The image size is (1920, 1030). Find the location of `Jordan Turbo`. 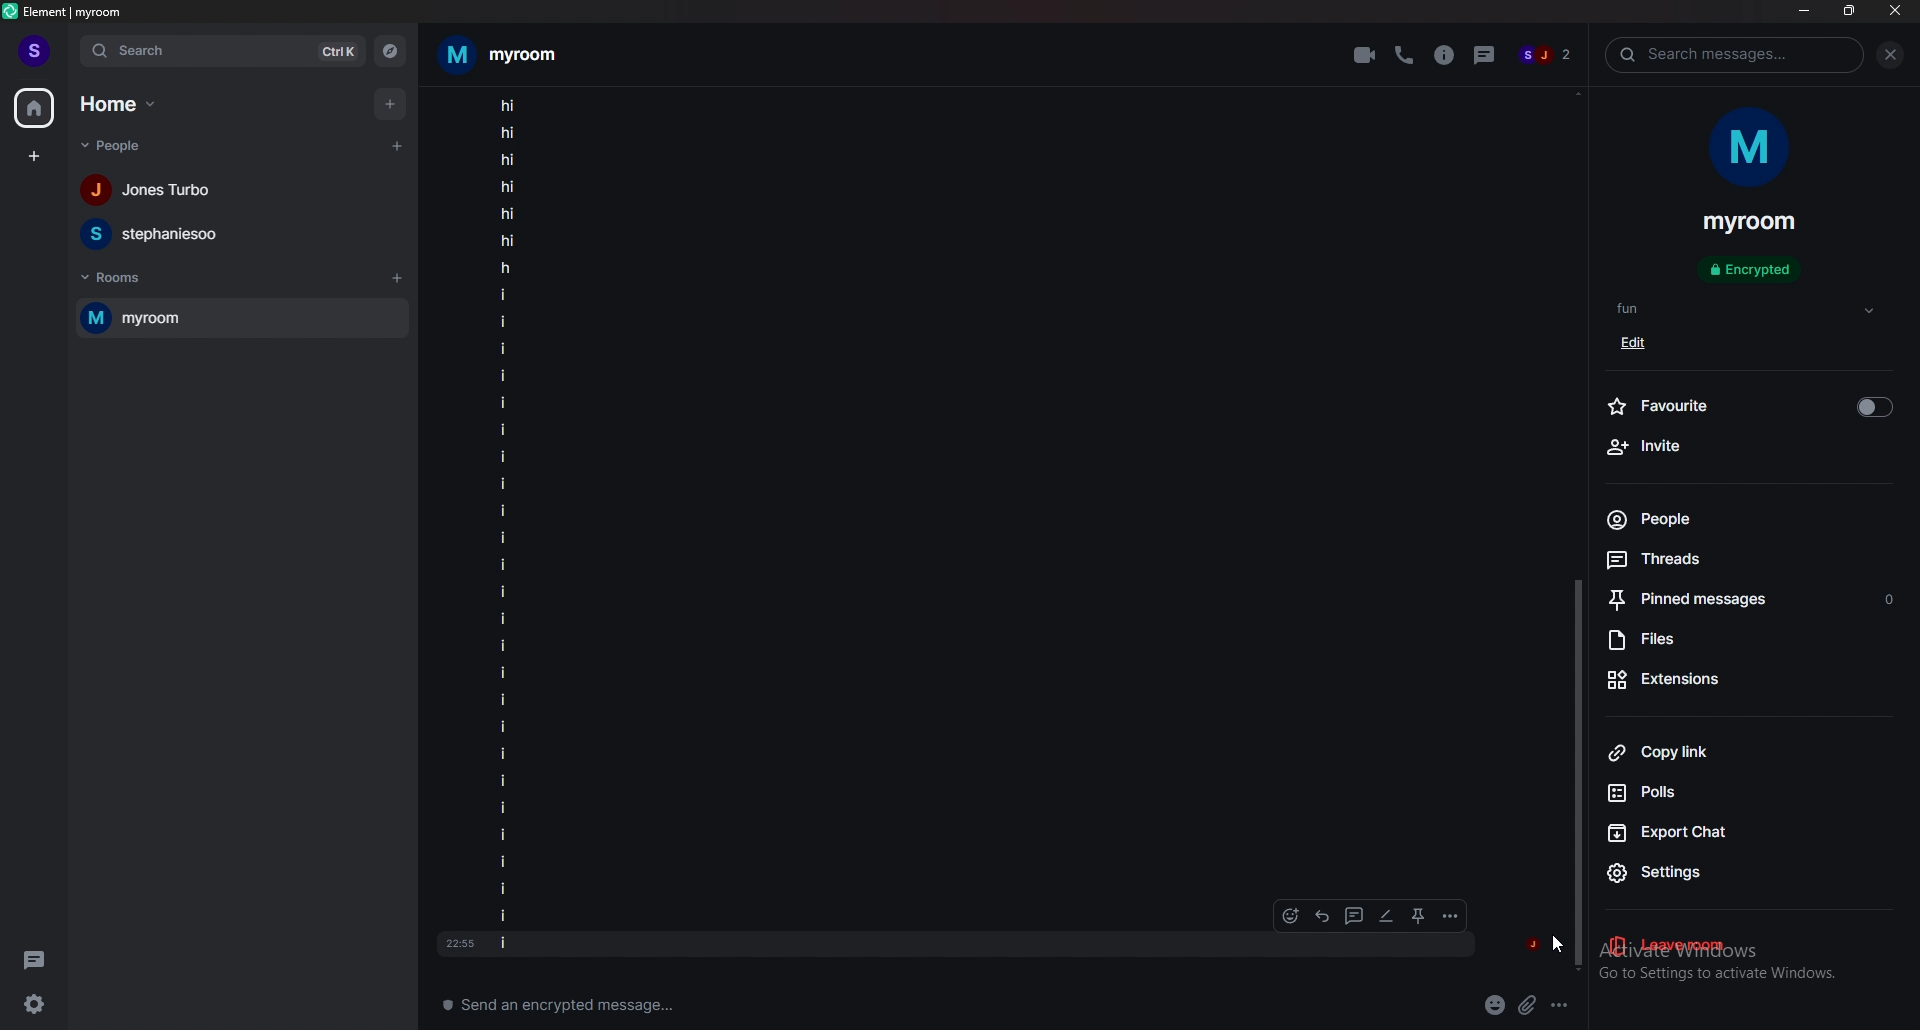

Jordan Turbo is located at coordinates (235, 192).